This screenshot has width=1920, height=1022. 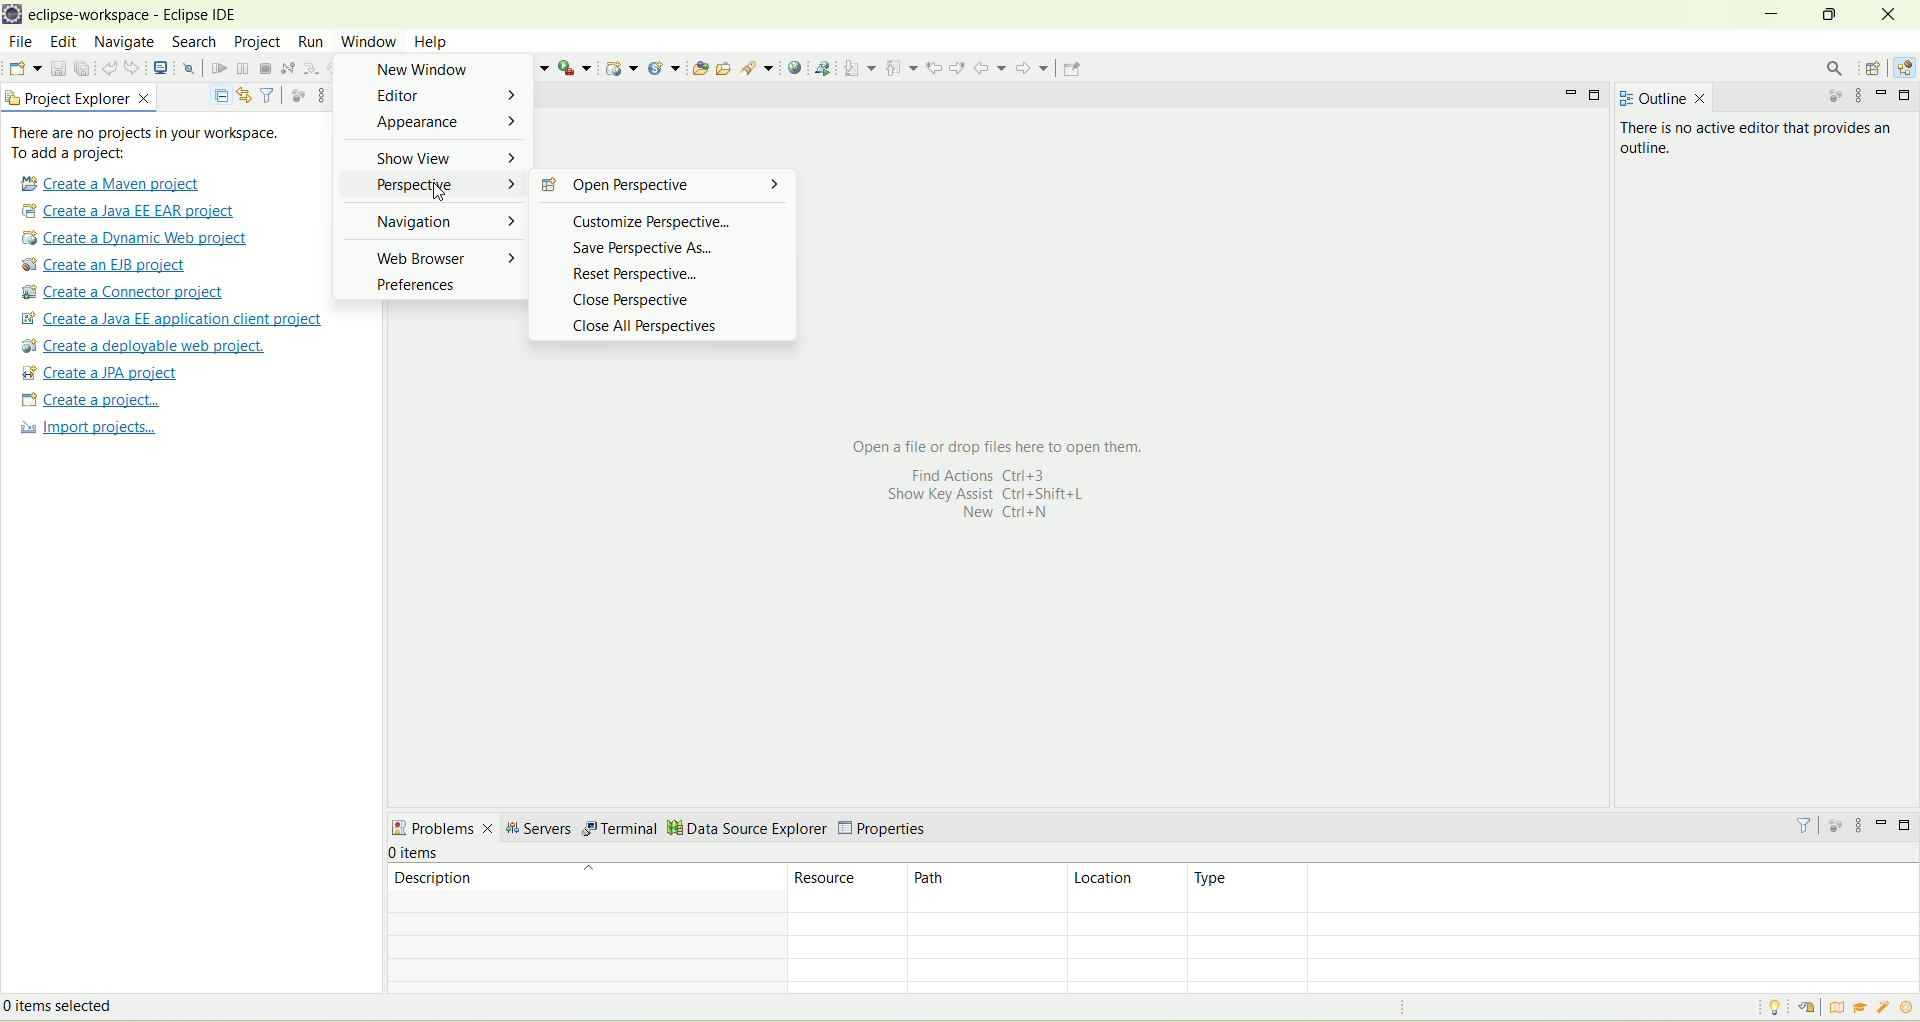 I want to click on problems, so click(x=442, y=830).